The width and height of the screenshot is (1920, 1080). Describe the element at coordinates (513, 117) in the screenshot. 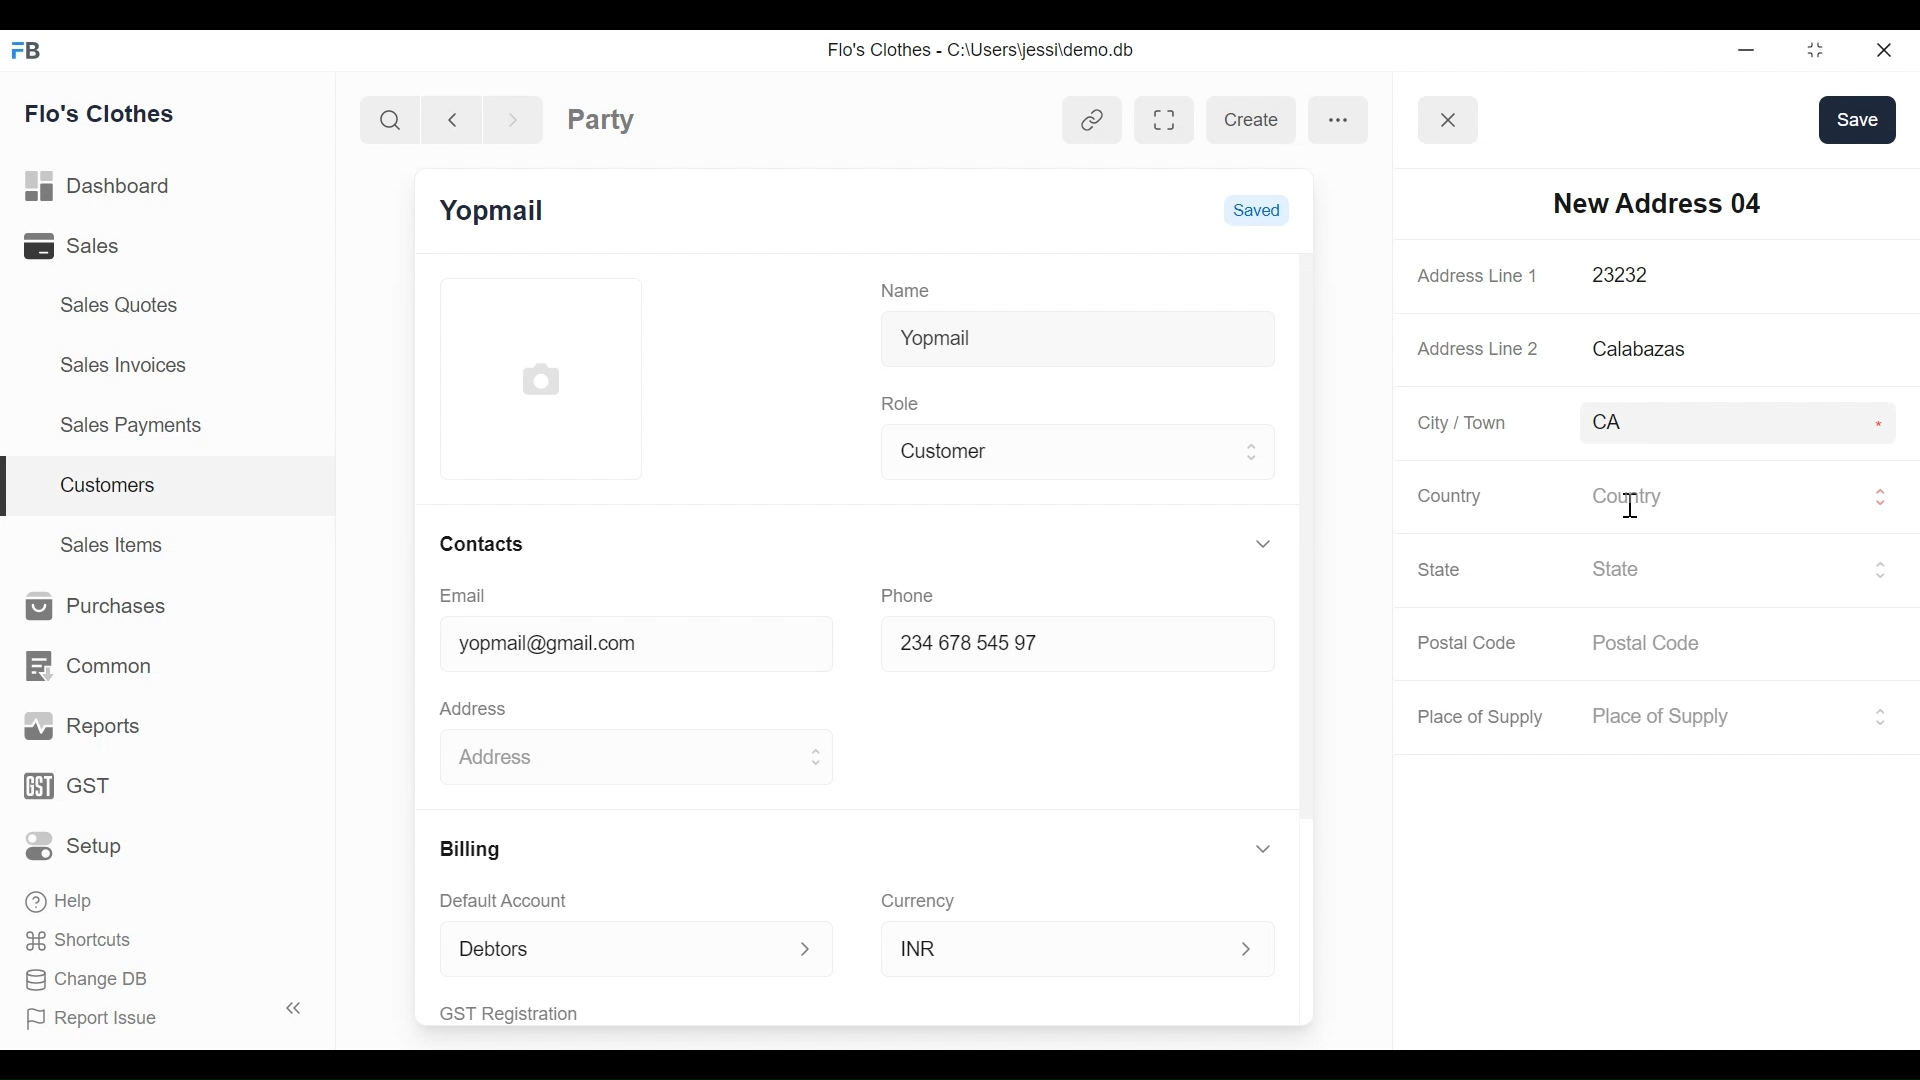

I see `Navigate Forward` at that location.